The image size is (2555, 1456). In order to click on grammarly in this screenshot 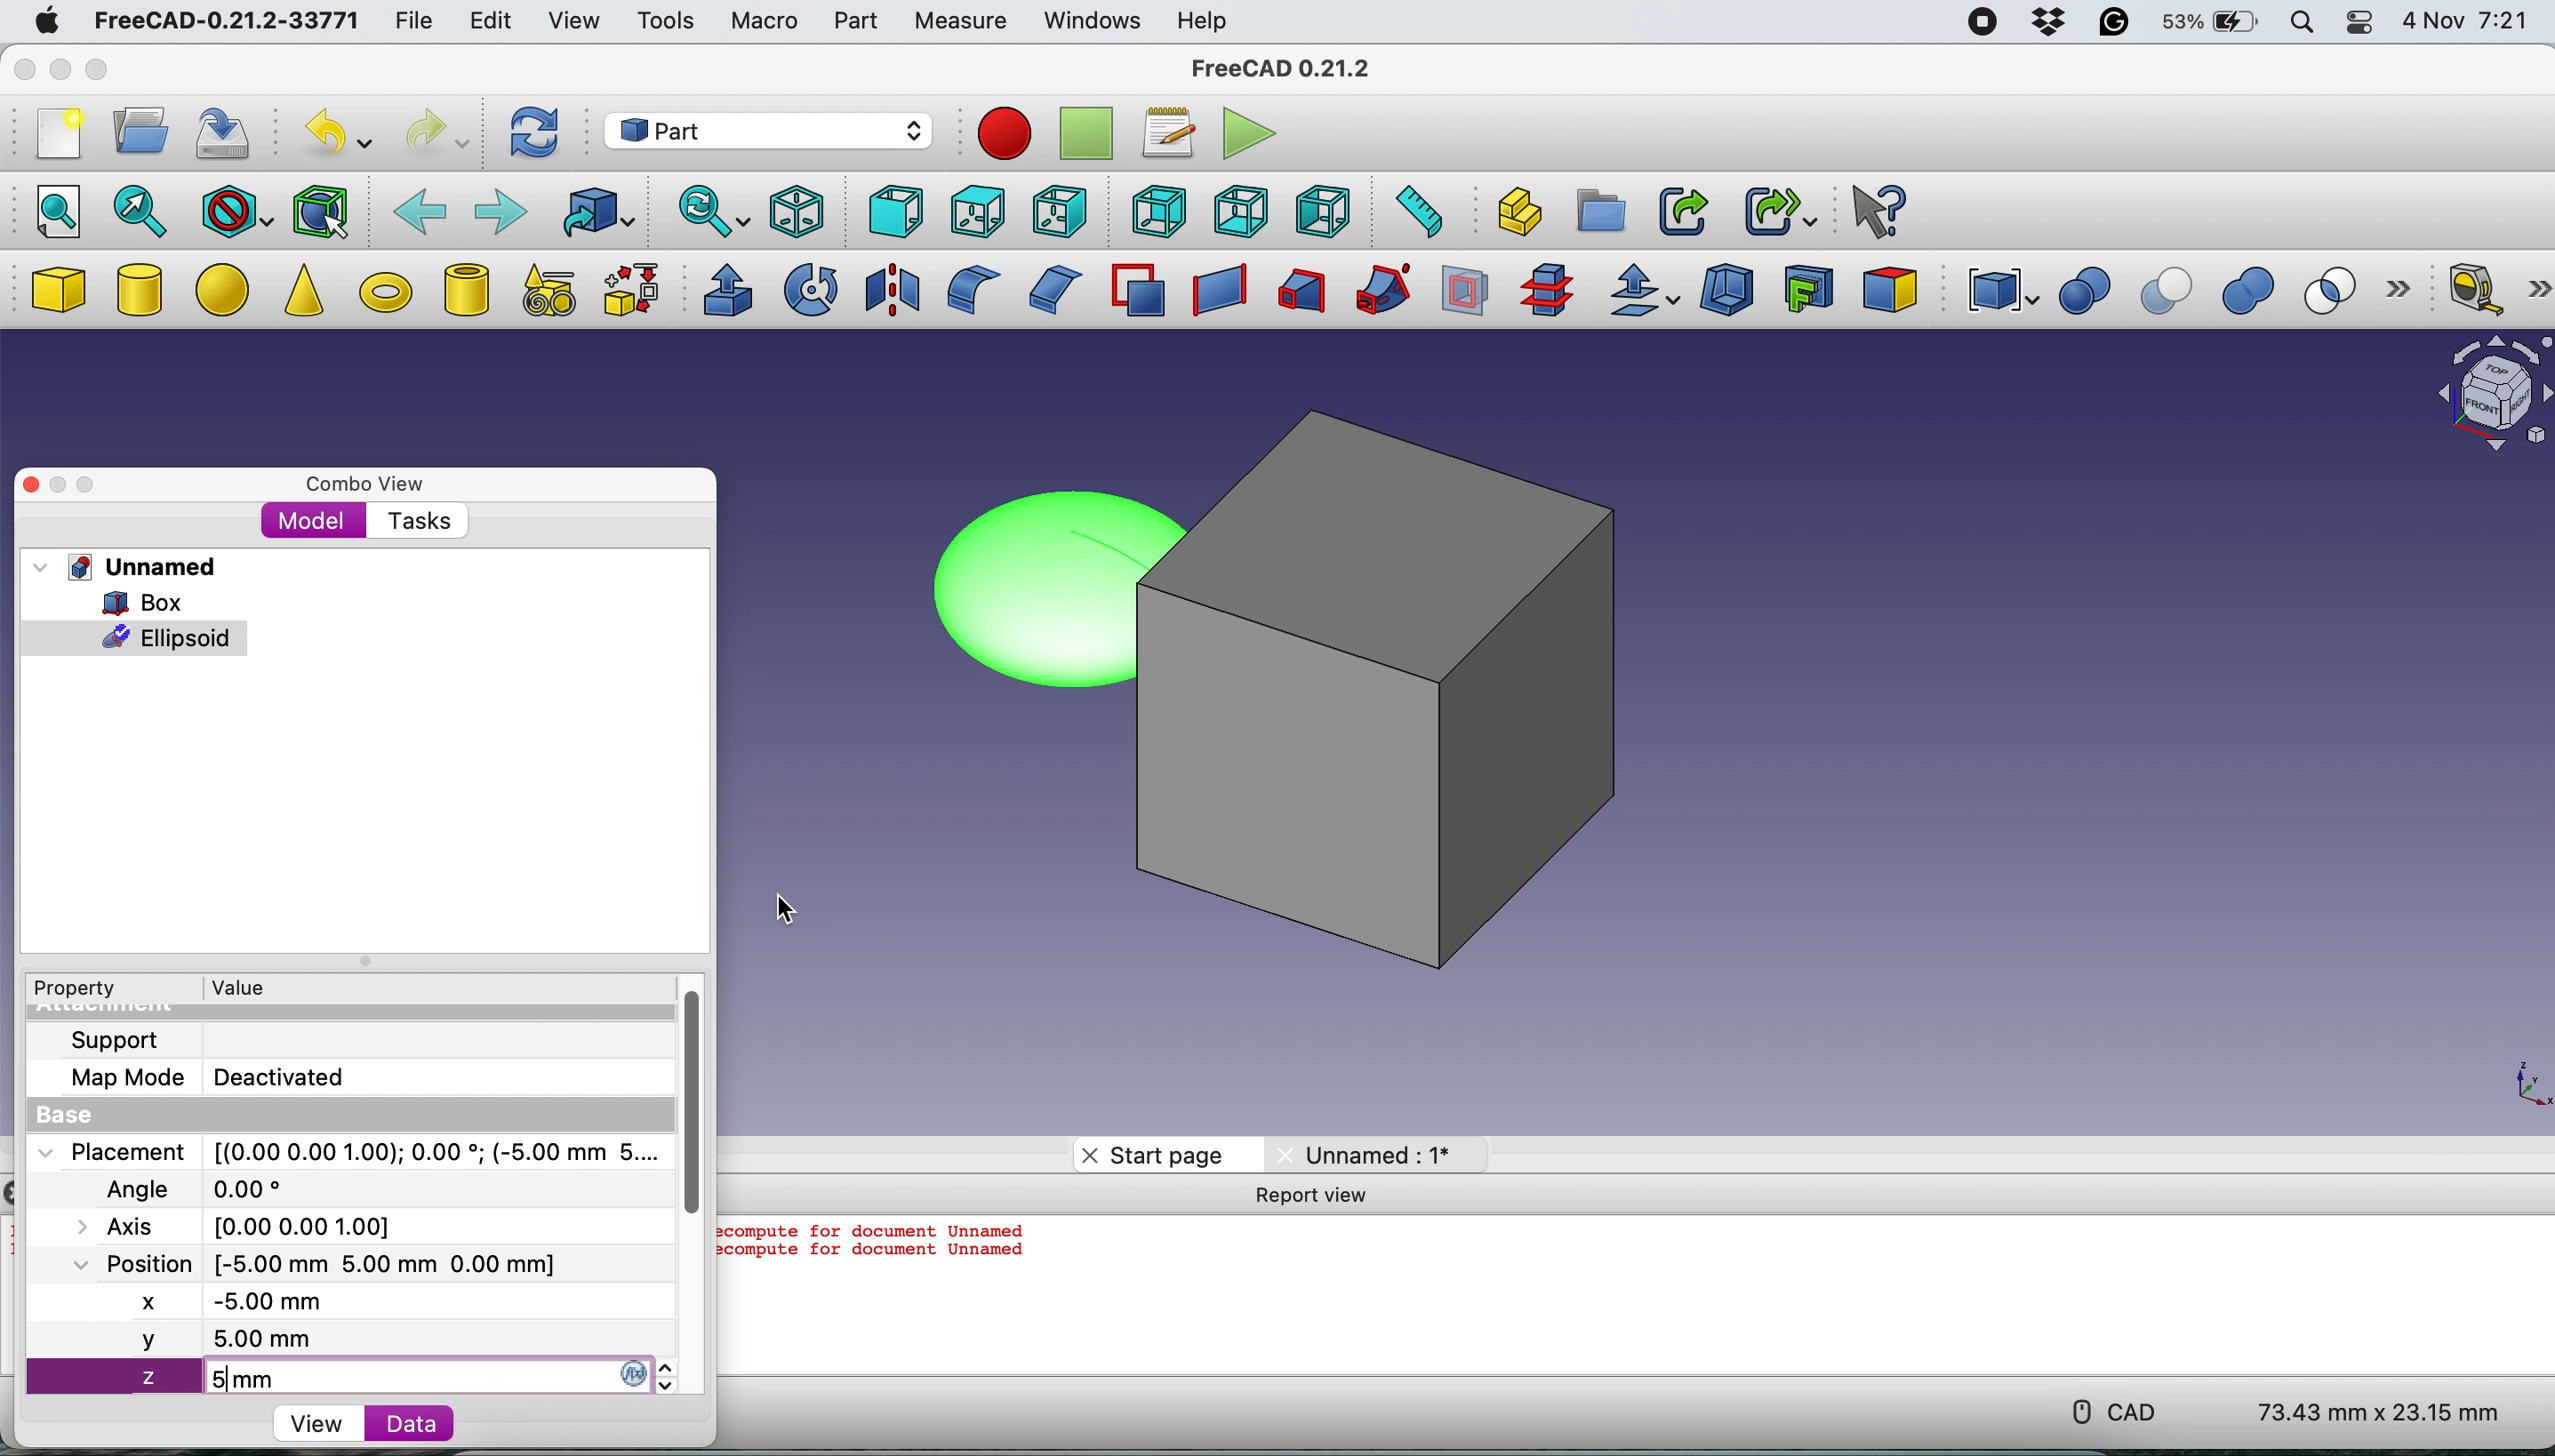, I will do `click(2114, 25)`.